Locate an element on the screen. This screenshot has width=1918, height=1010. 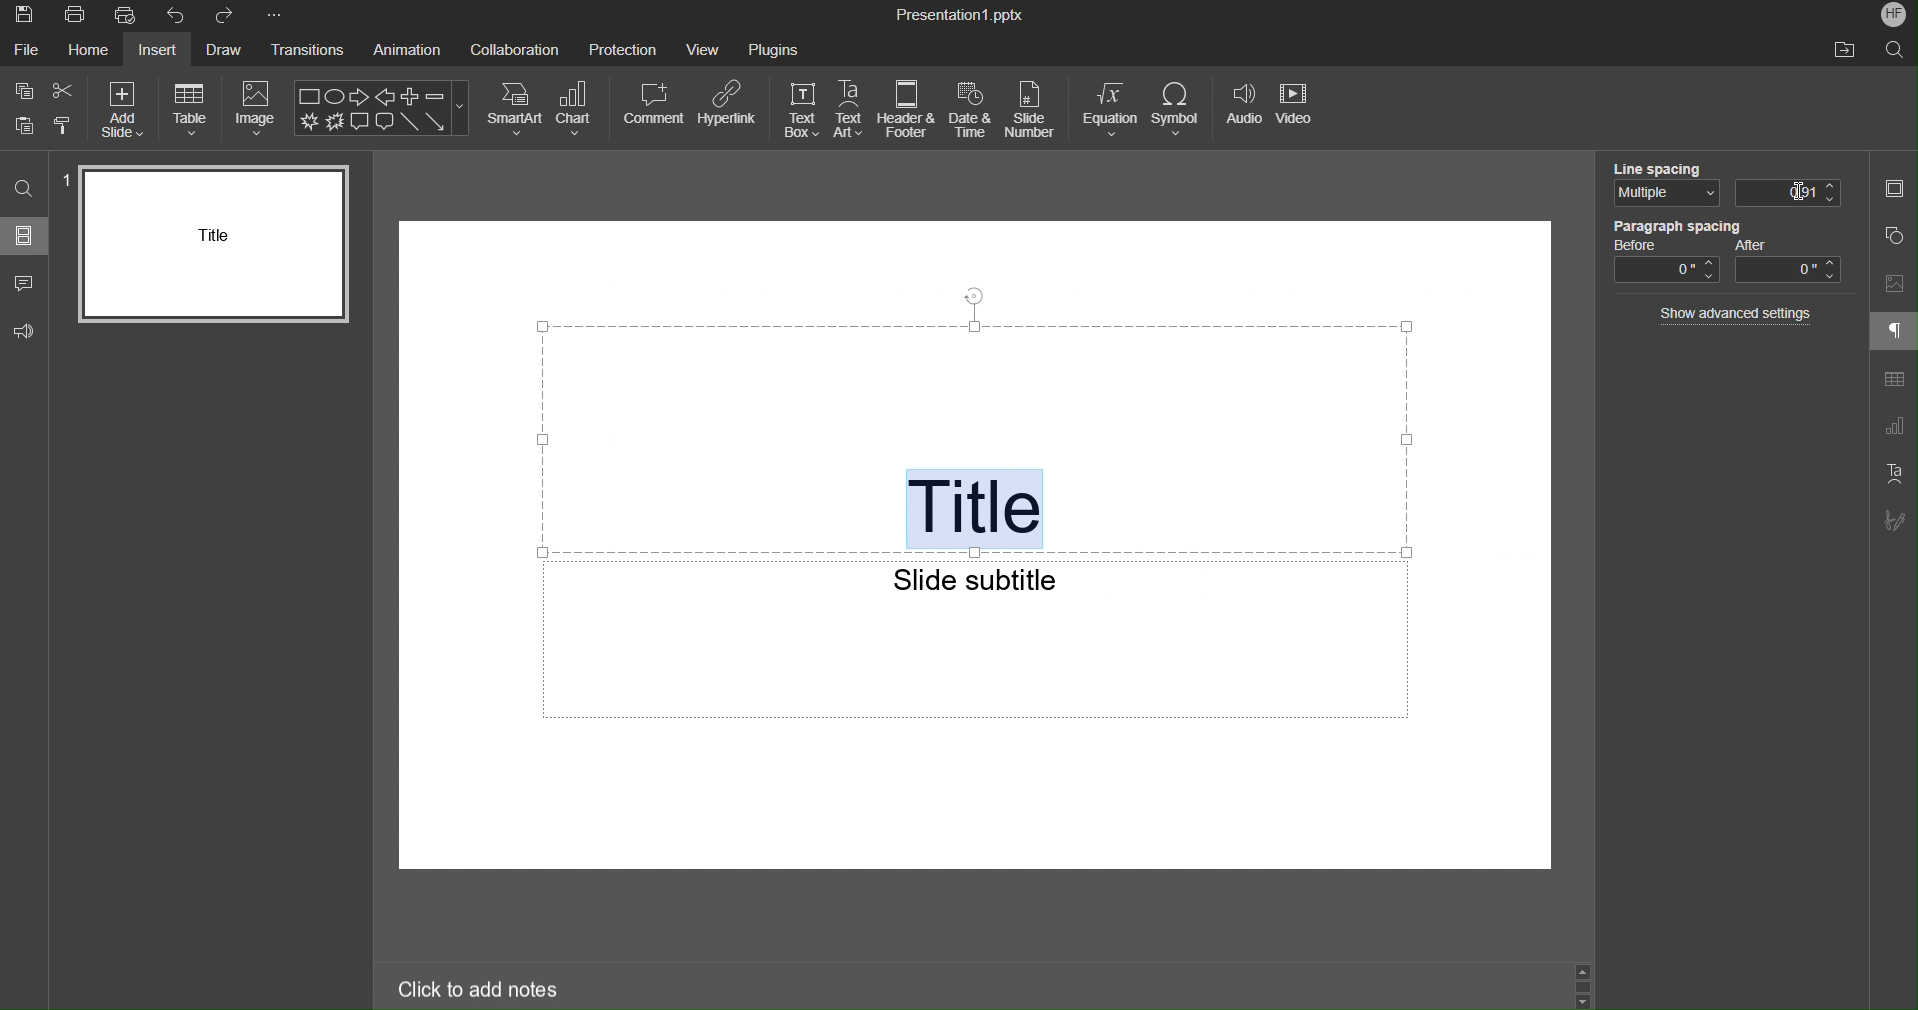
File is located at coordinates (28, 53).